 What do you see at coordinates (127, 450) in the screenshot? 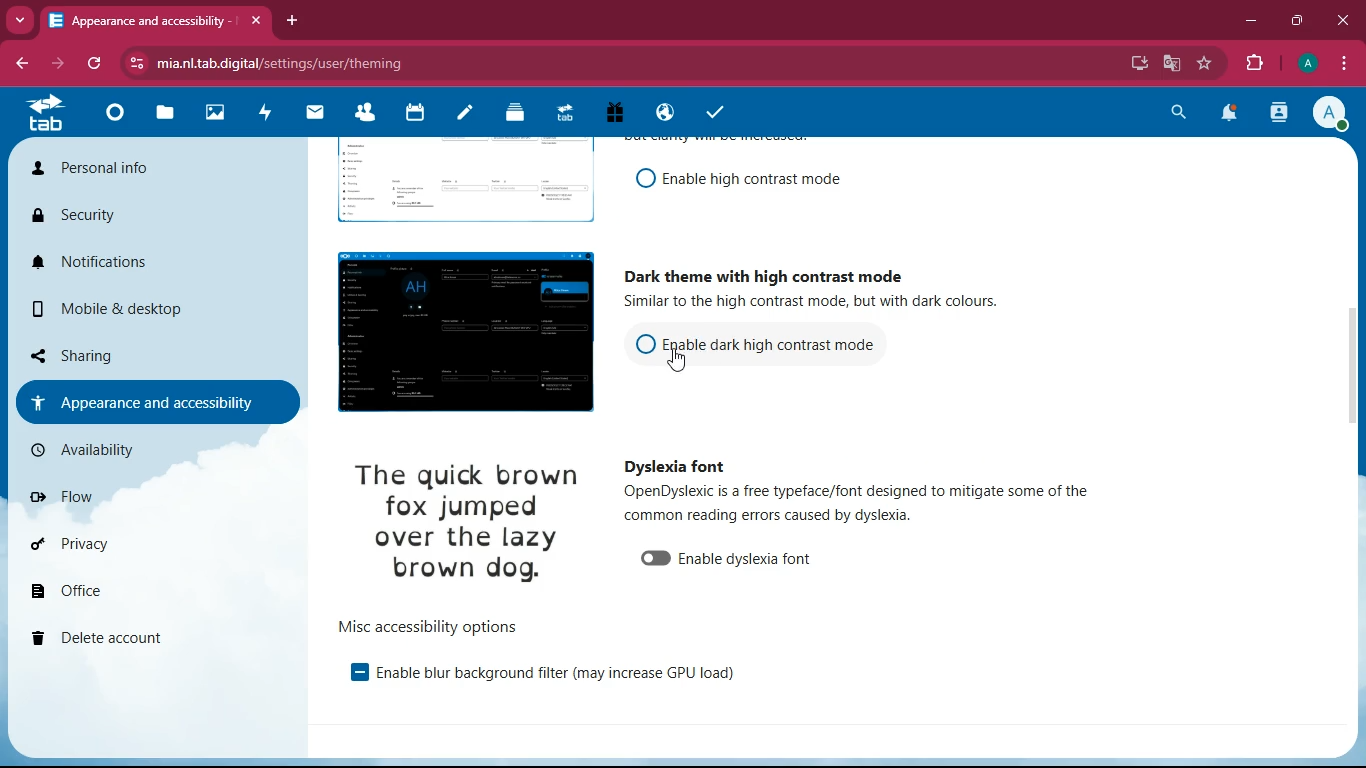
I see `availability` at bounding box center [127, 450].